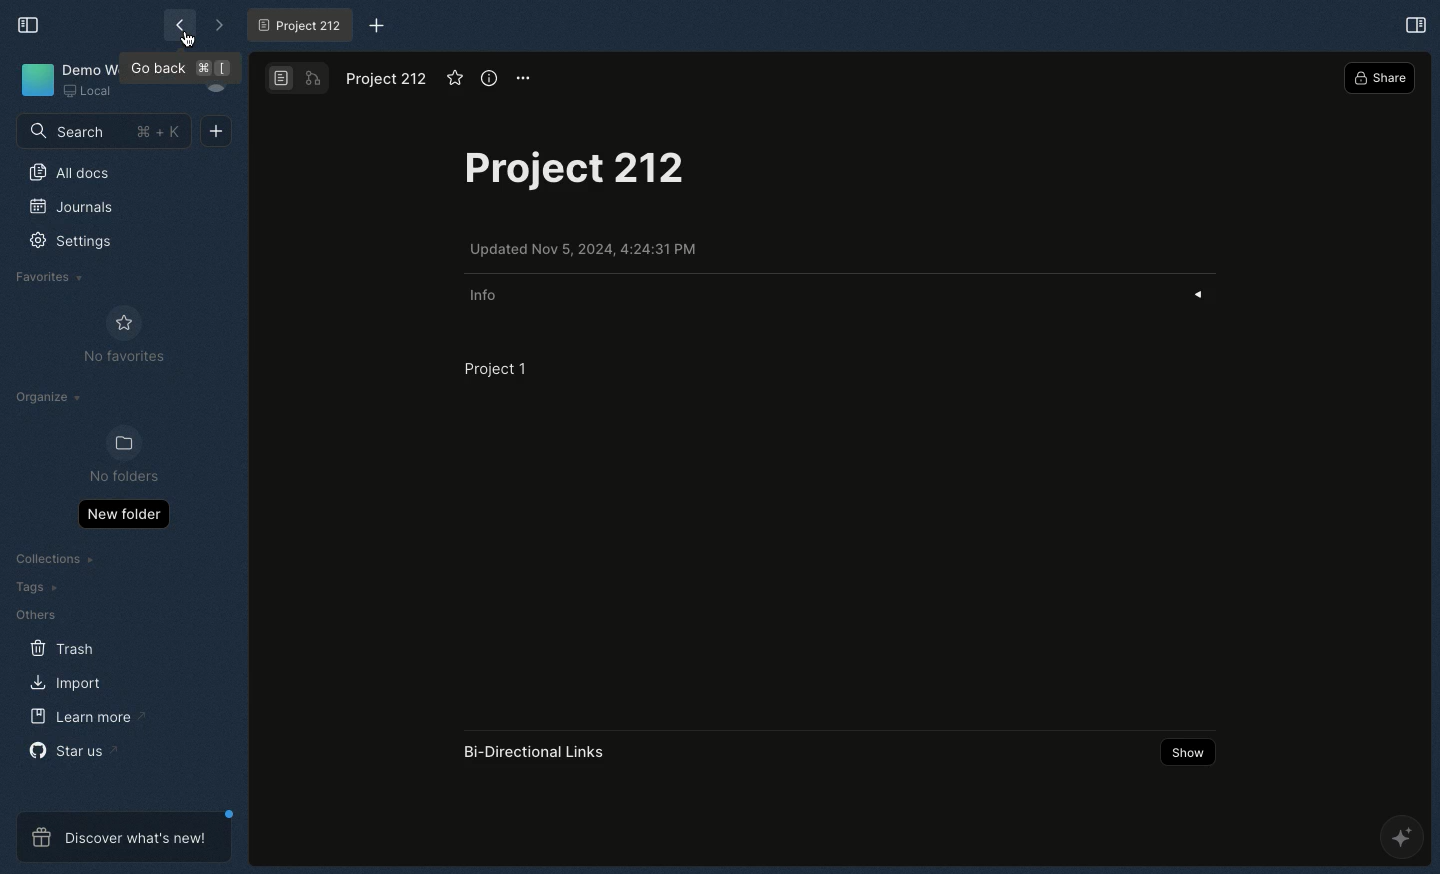  Describe the element at coordinates (495, 368) in the screenshot. I see `Project 1` at that location.